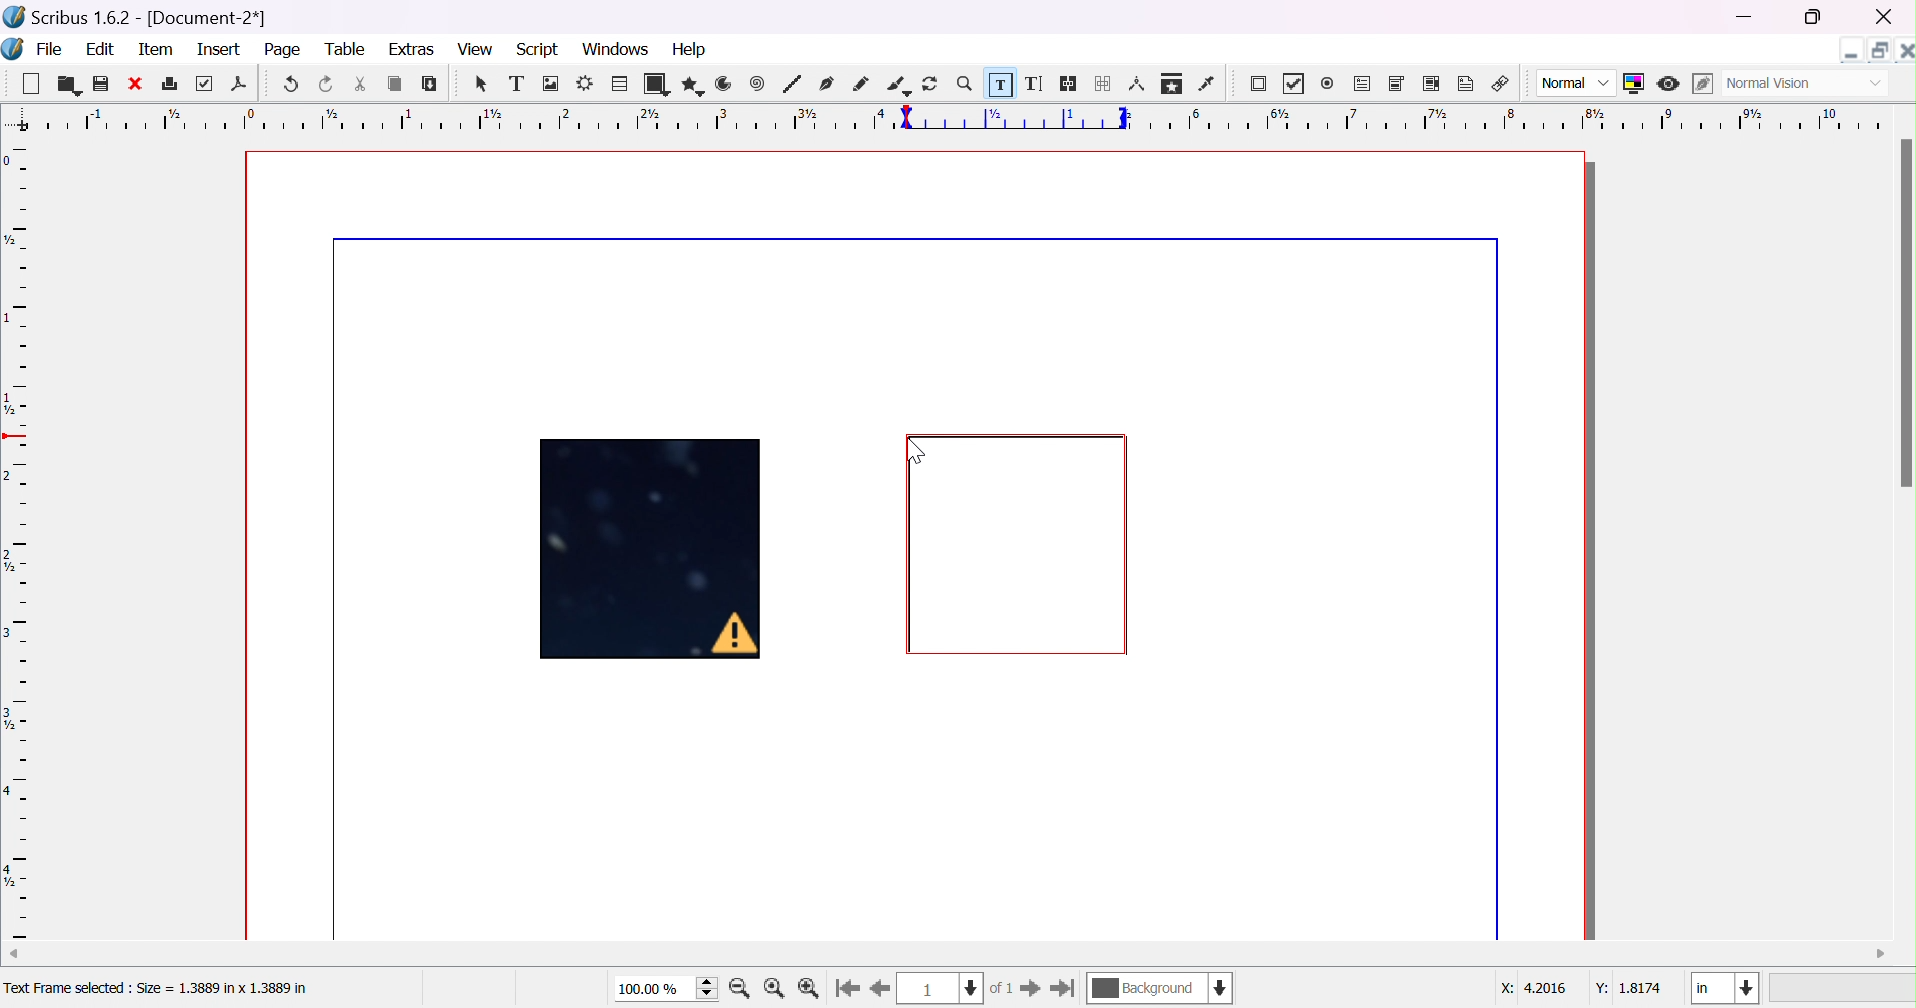 This screenshot has width=1916, height=1008. Describe the element at coordinates (1261, 86) in the screenshot. I see `PDF push button` at that location.